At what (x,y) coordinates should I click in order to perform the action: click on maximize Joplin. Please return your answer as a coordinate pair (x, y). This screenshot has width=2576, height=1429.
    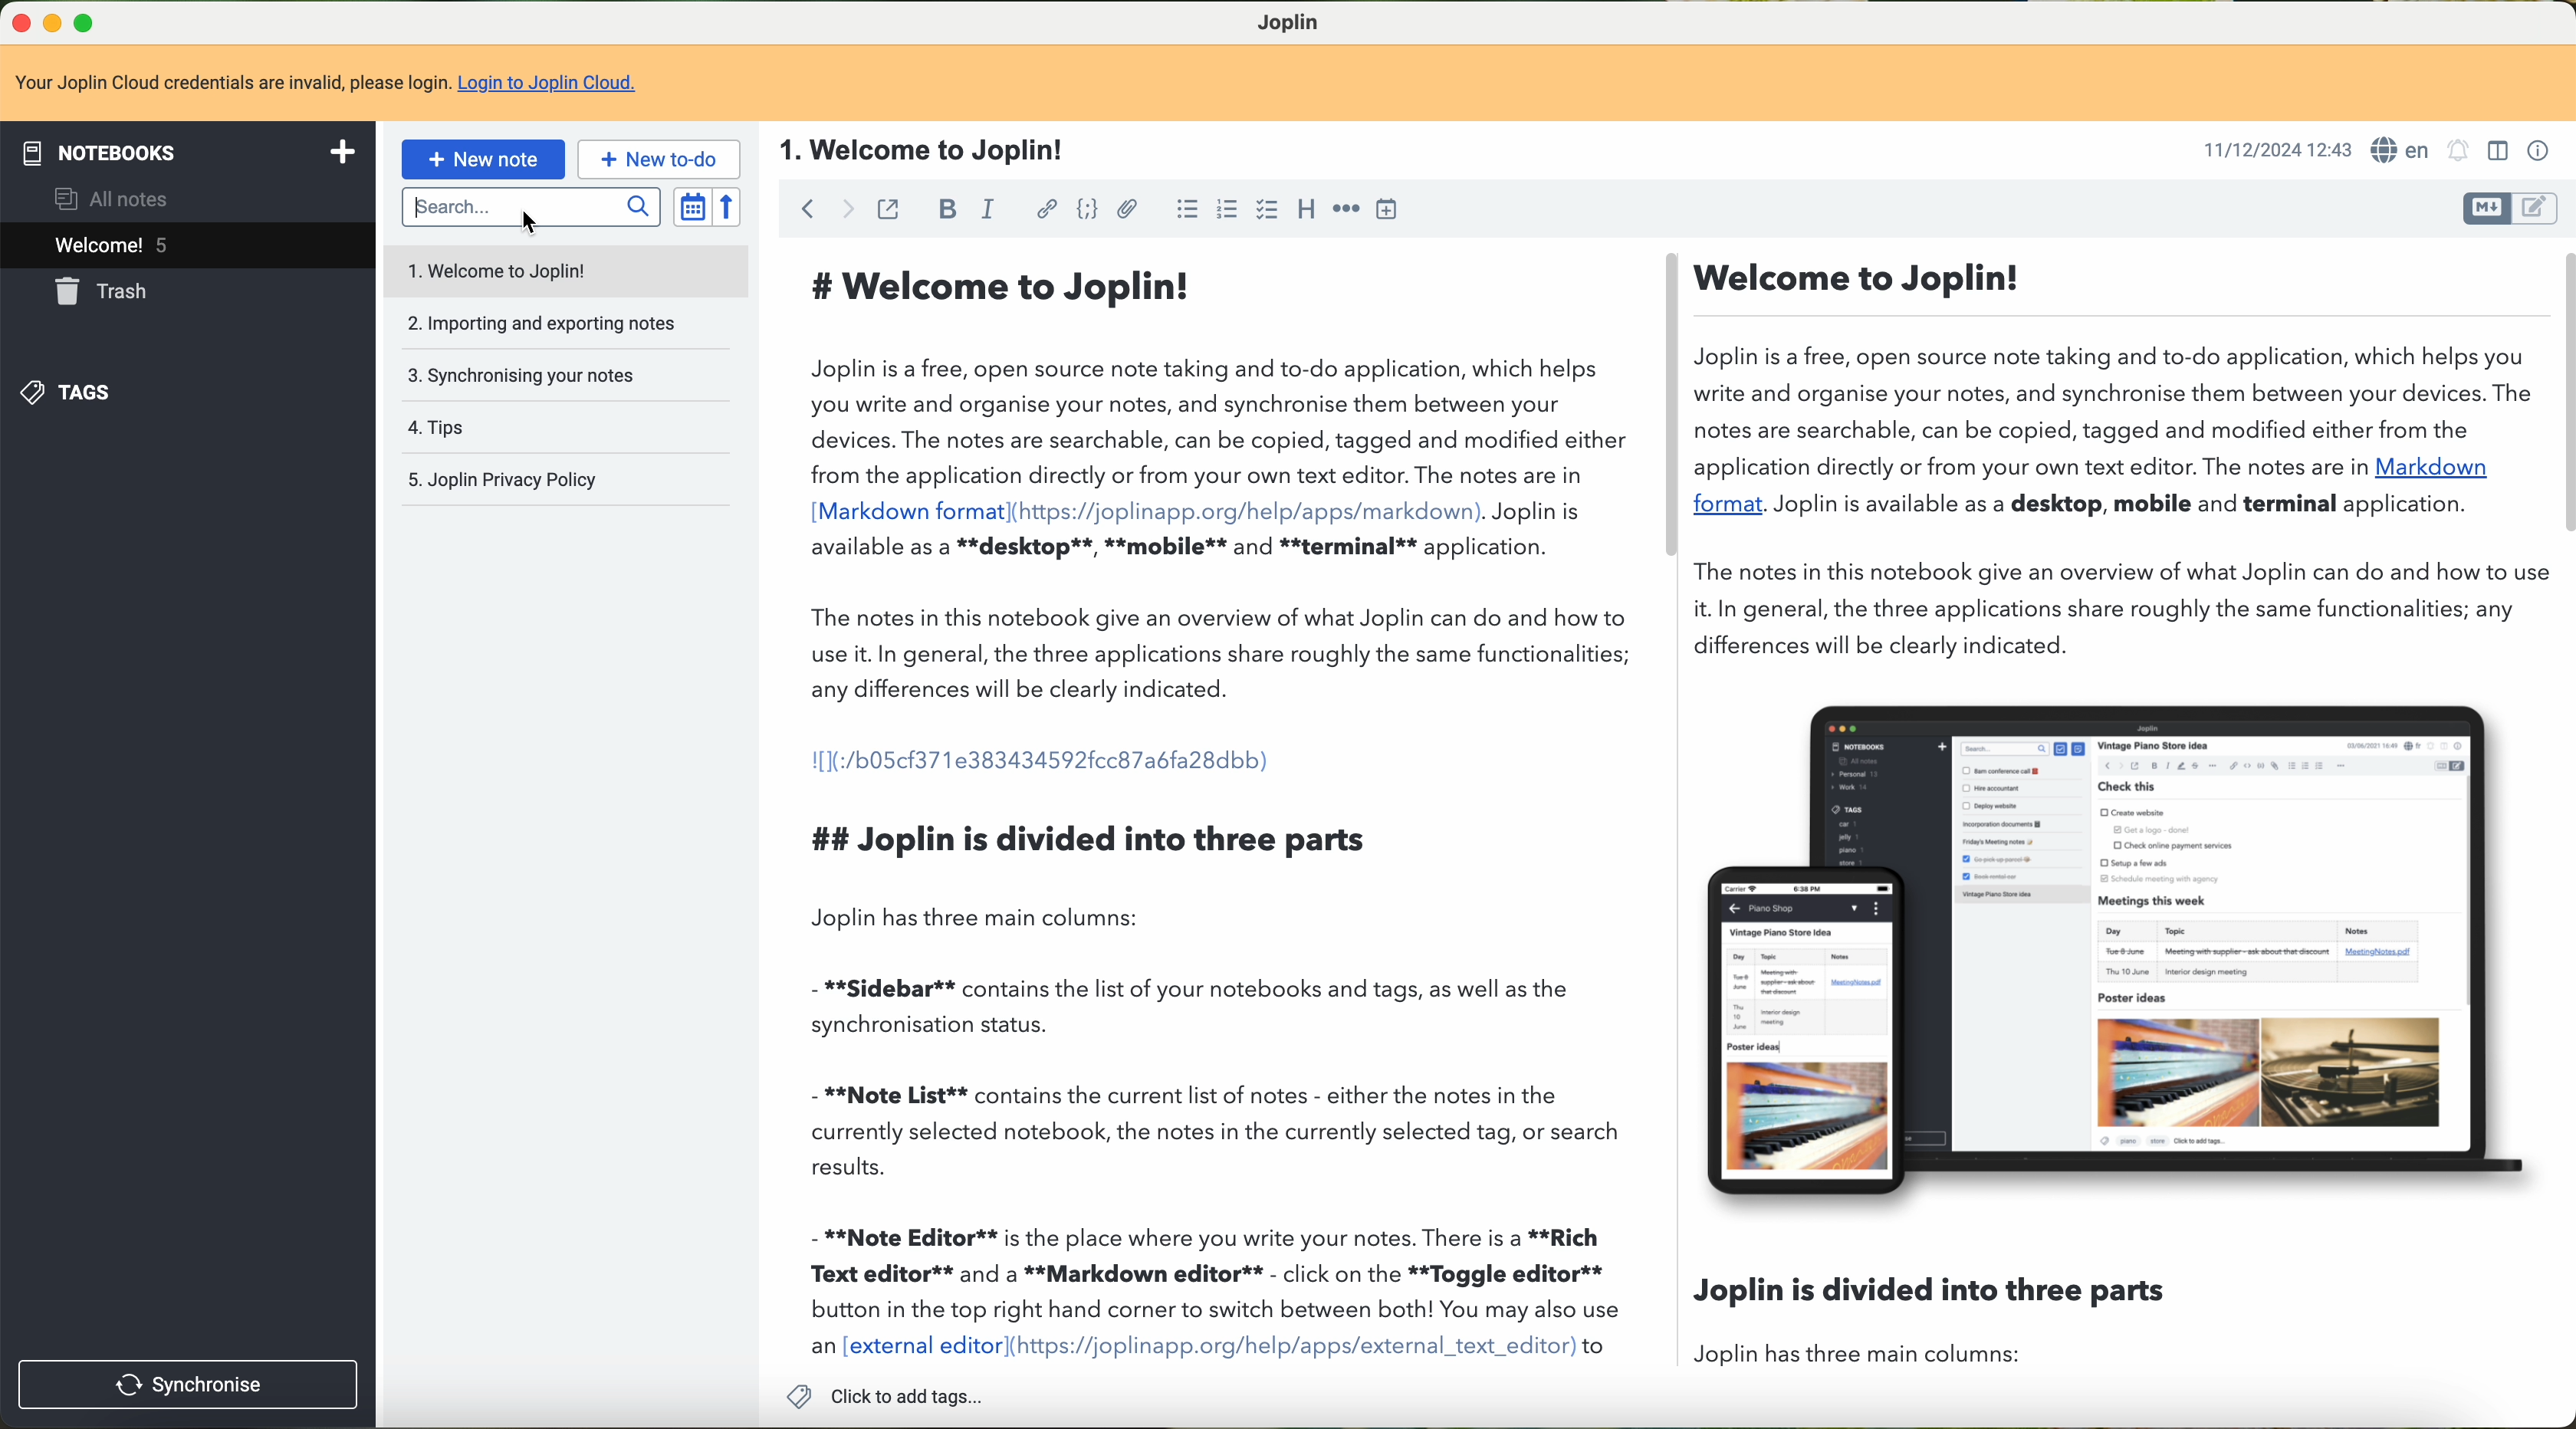
    Looking at the image, I should click on (88, 22).